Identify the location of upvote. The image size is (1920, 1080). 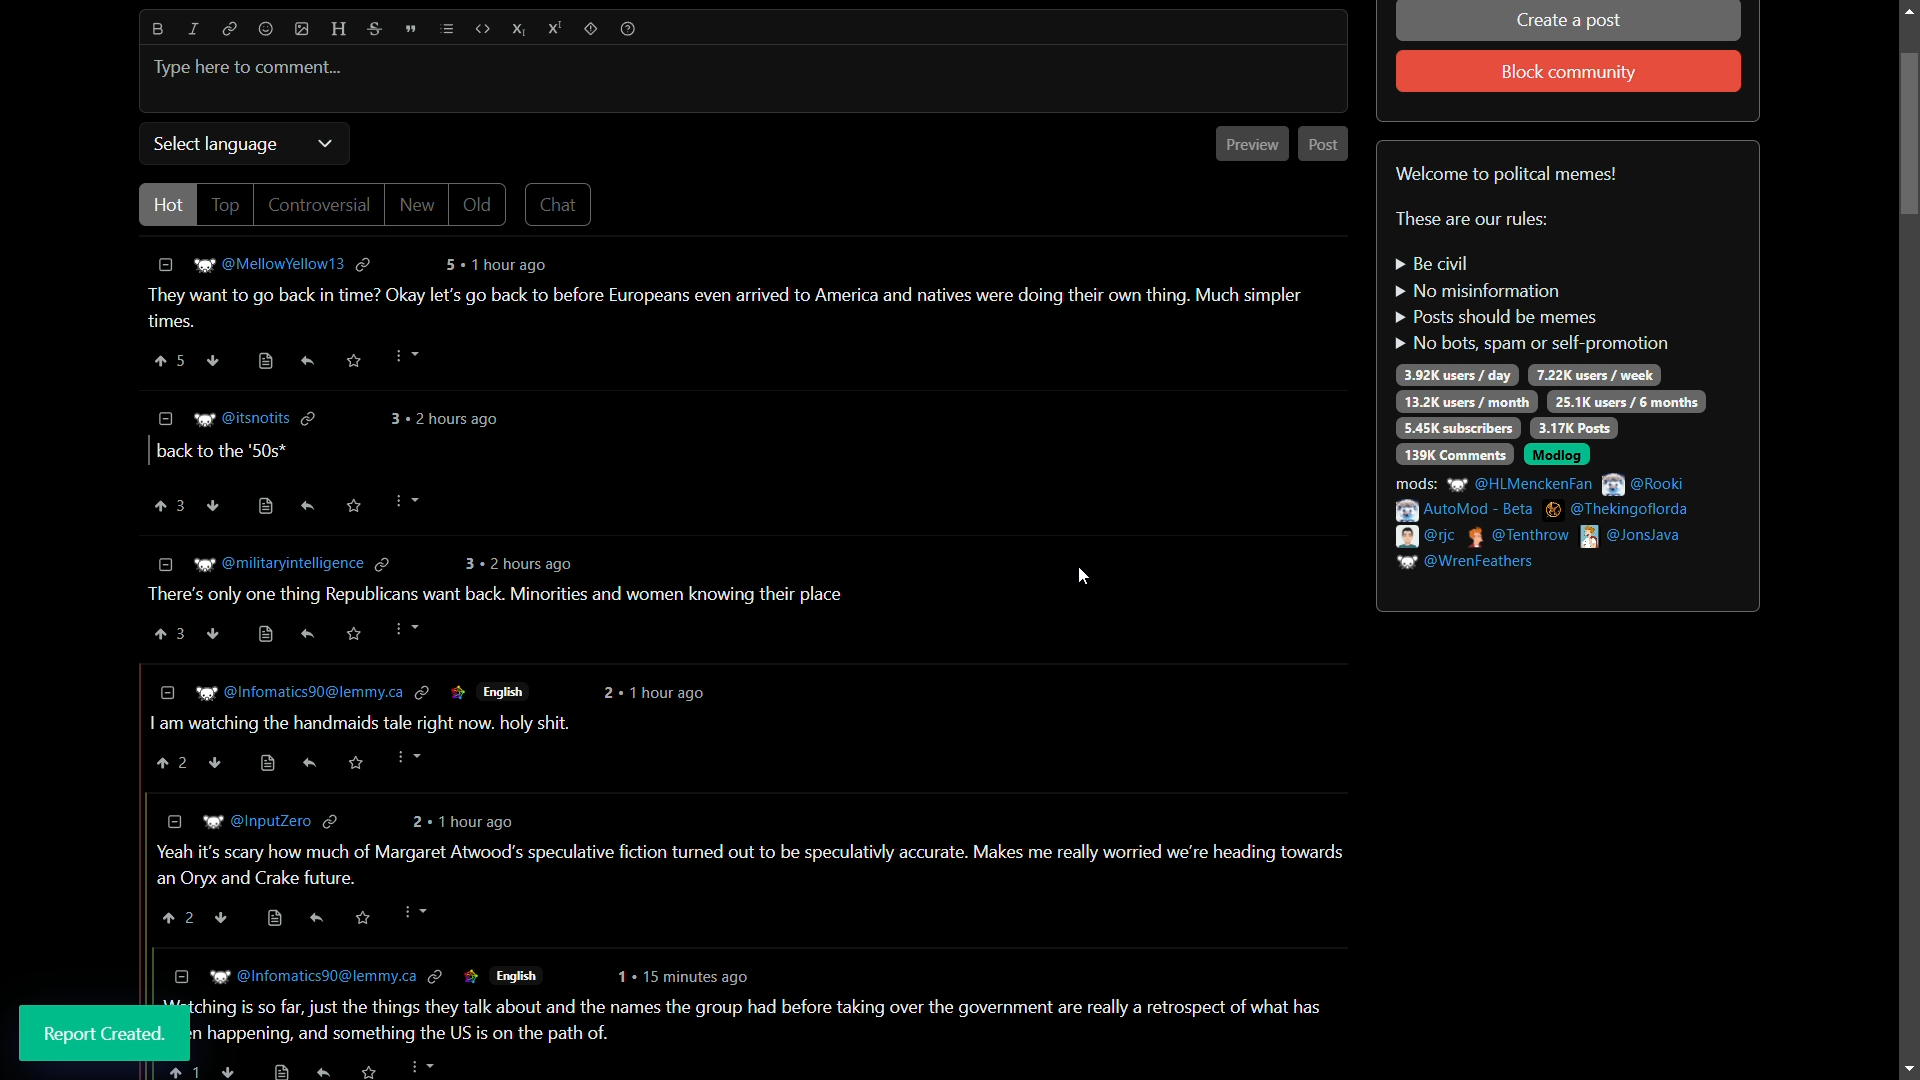
(169, 504).